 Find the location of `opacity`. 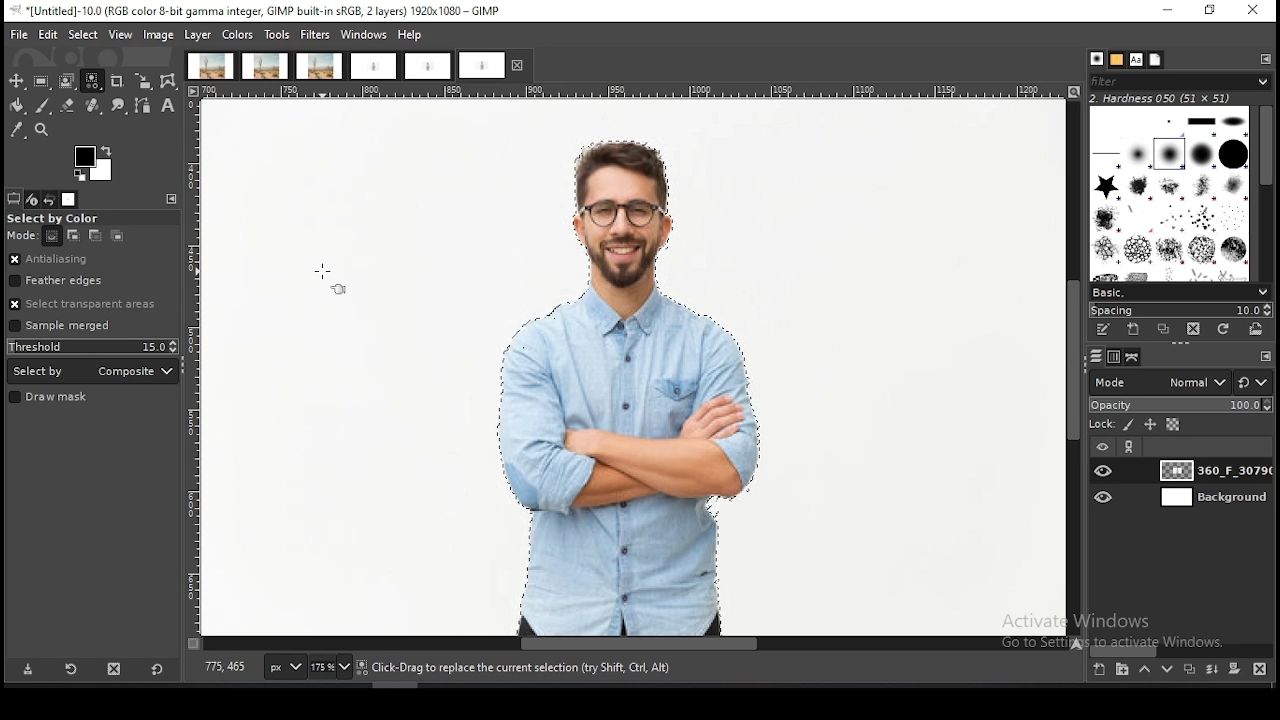

opacity is located at coordinates (1180, 406).